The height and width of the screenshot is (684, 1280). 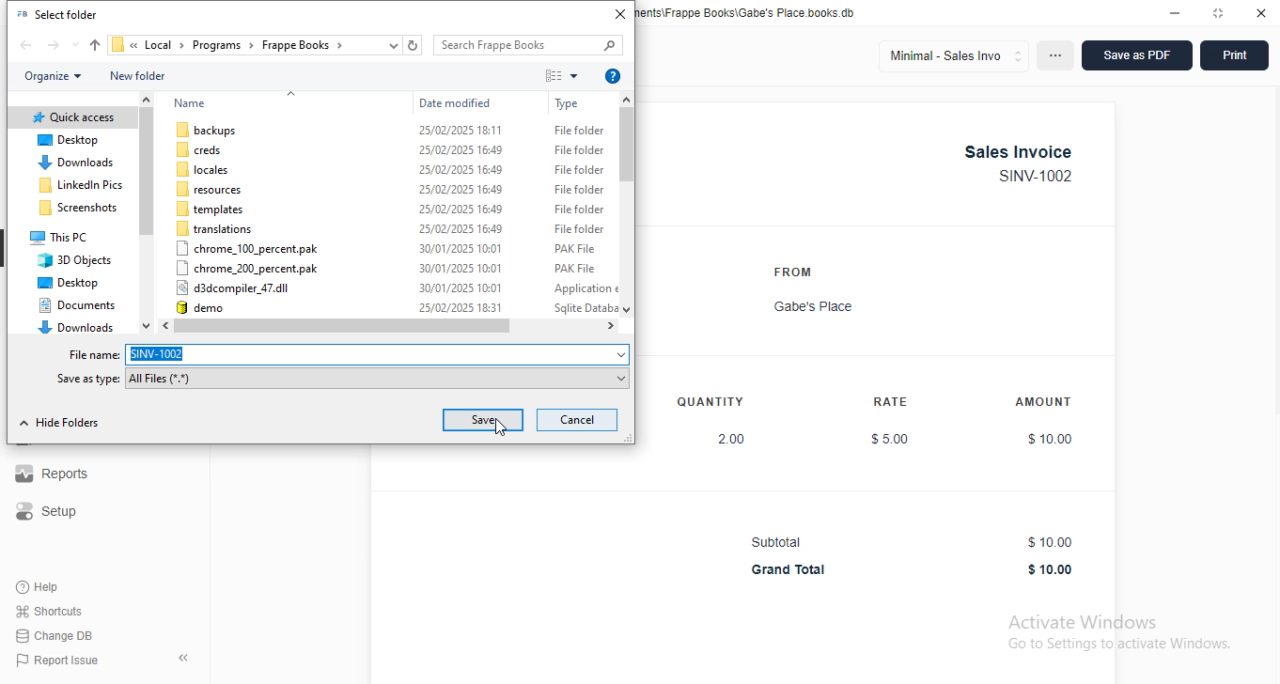 What do you see at coordinates (460, 169) in the screenshot?
I see `25/02/2025 16:49` at bounding box center [460, 169].